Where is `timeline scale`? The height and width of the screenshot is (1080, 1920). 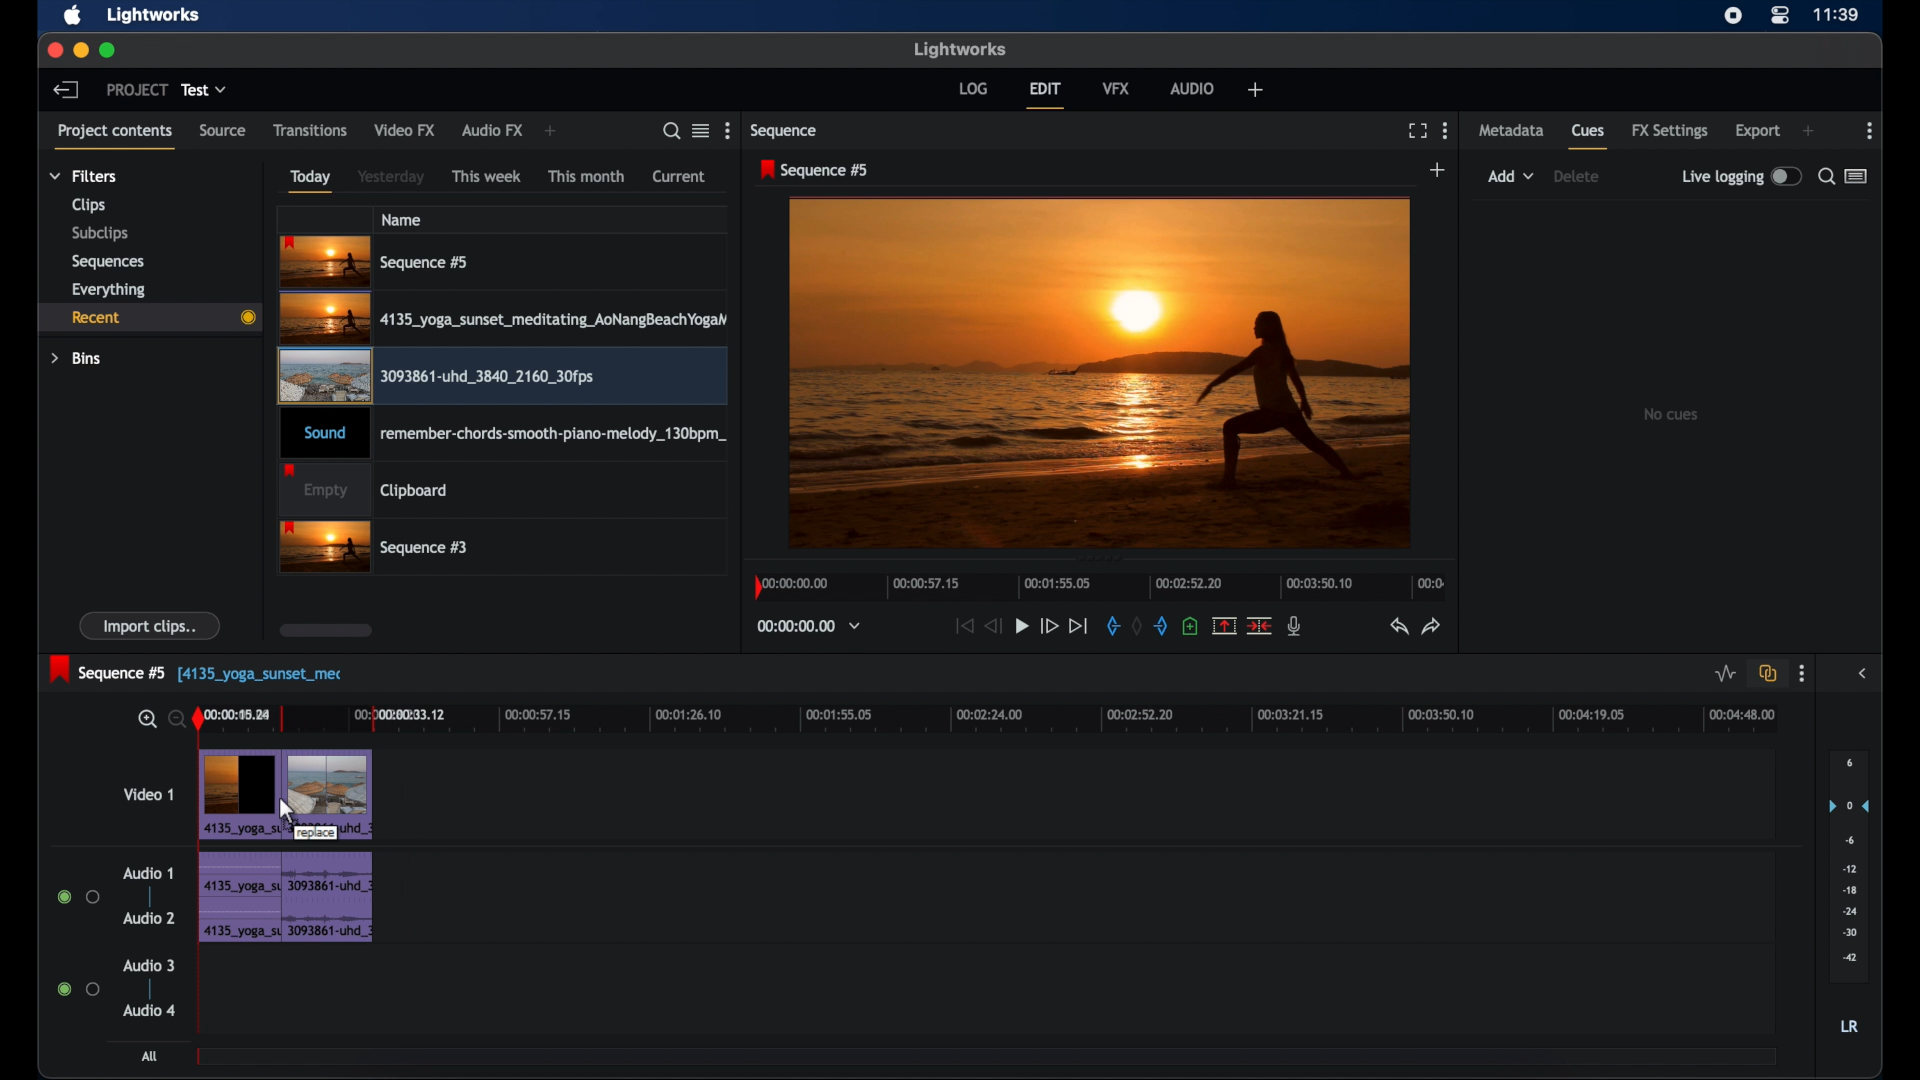 timeline scale is located at coordinates (1099, 586).